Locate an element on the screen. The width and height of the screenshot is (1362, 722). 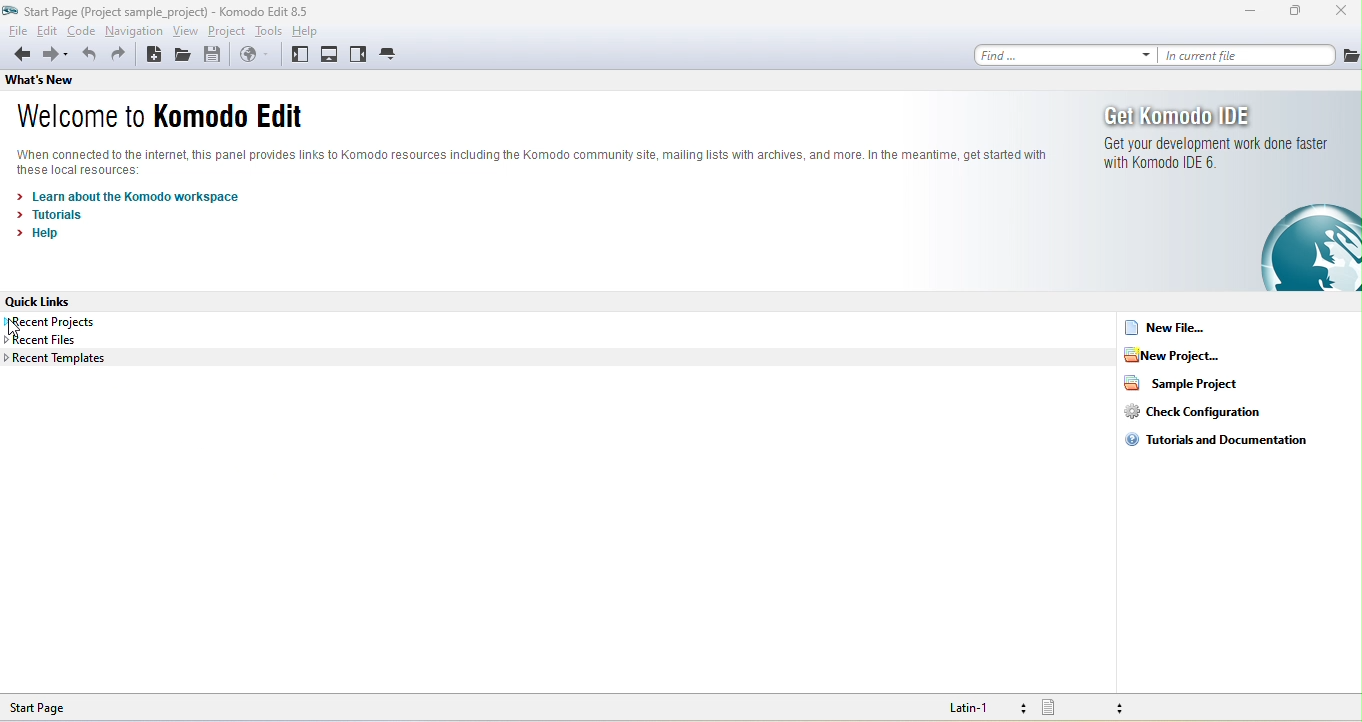
view is located at coordinates (188, 31).